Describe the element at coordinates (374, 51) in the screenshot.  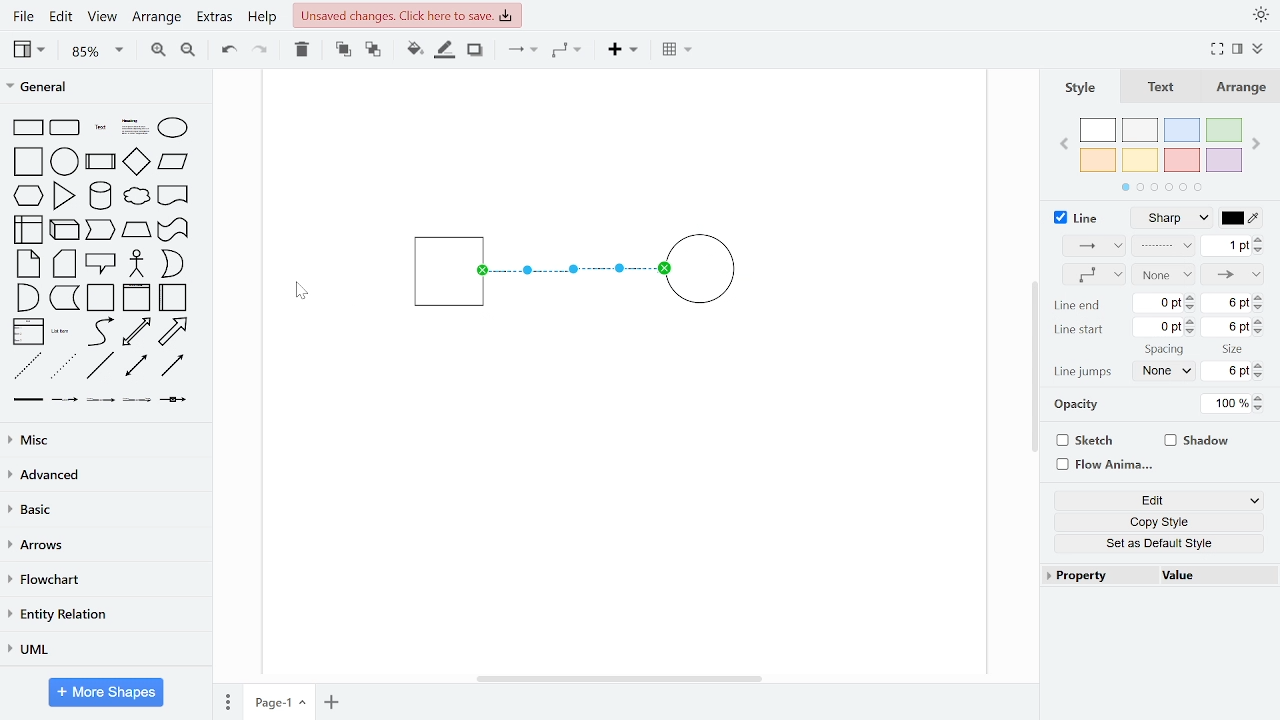
I see `to back` at that location.